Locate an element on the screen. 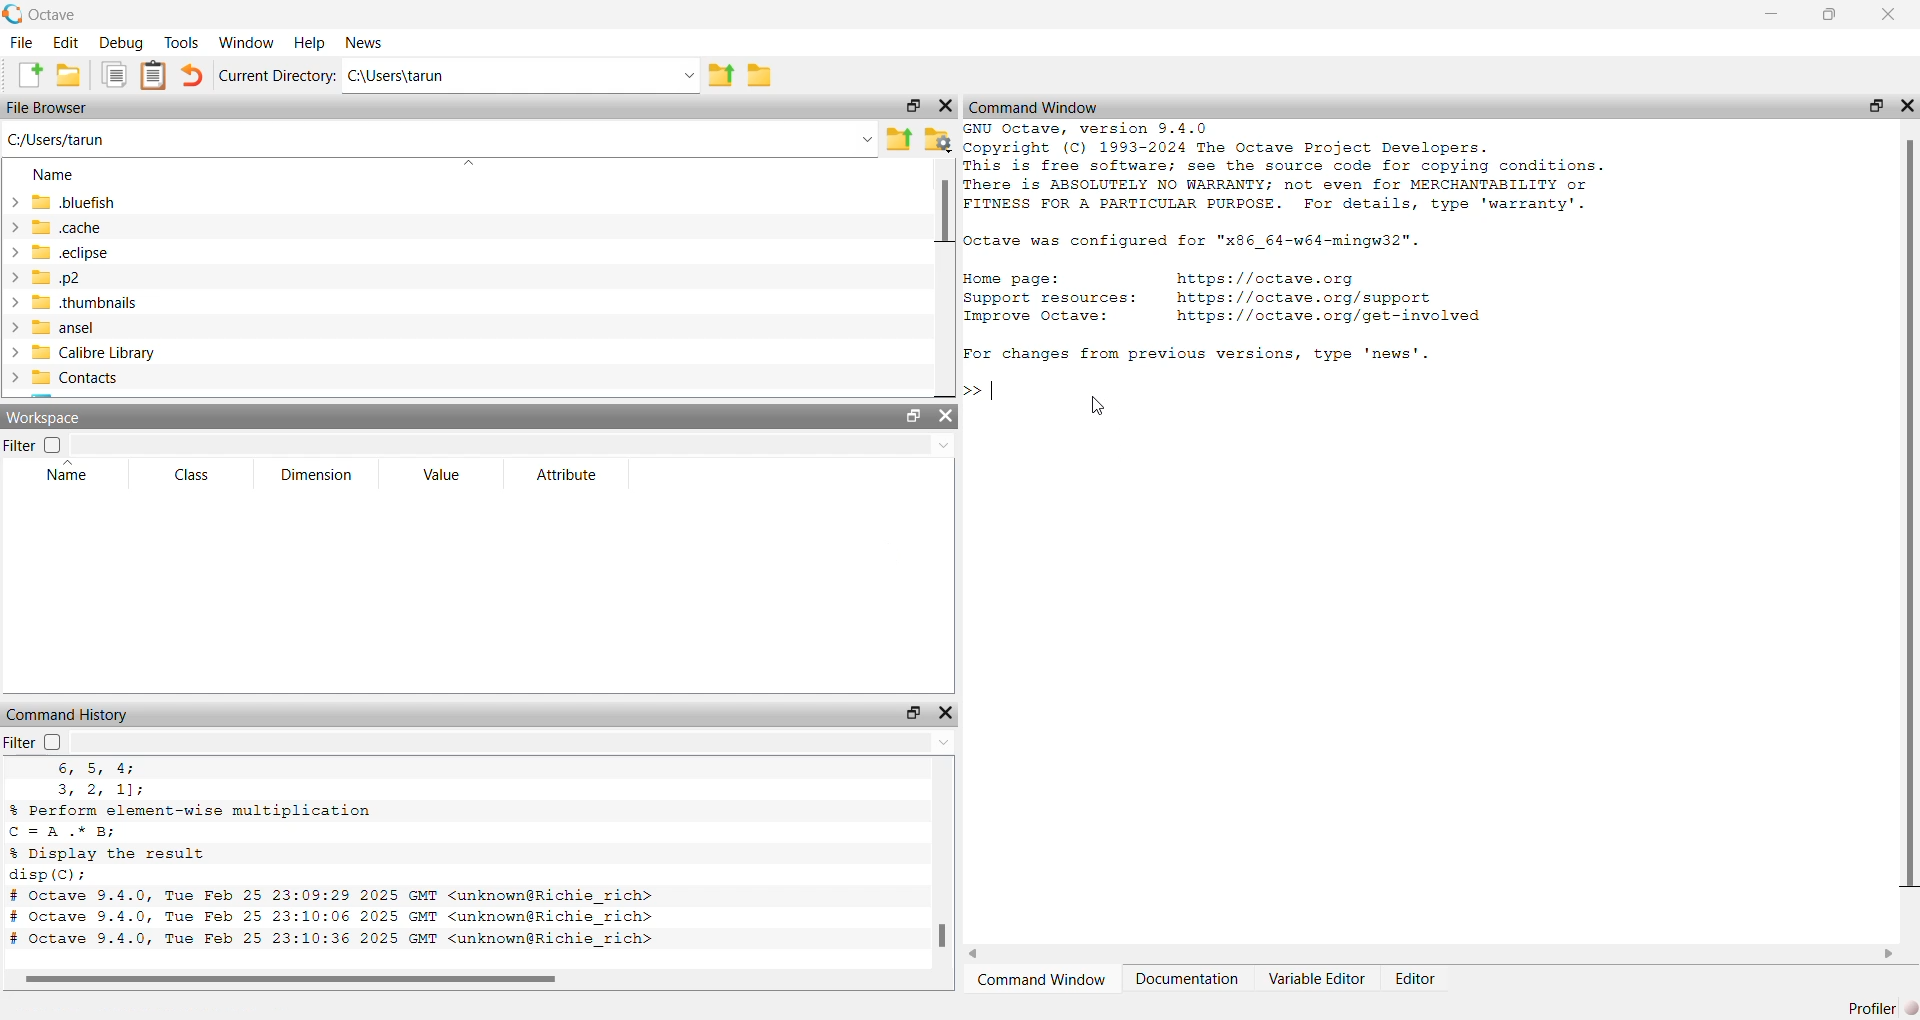 The image size is (1920, 1020). File is located at coordinates (21, 43).